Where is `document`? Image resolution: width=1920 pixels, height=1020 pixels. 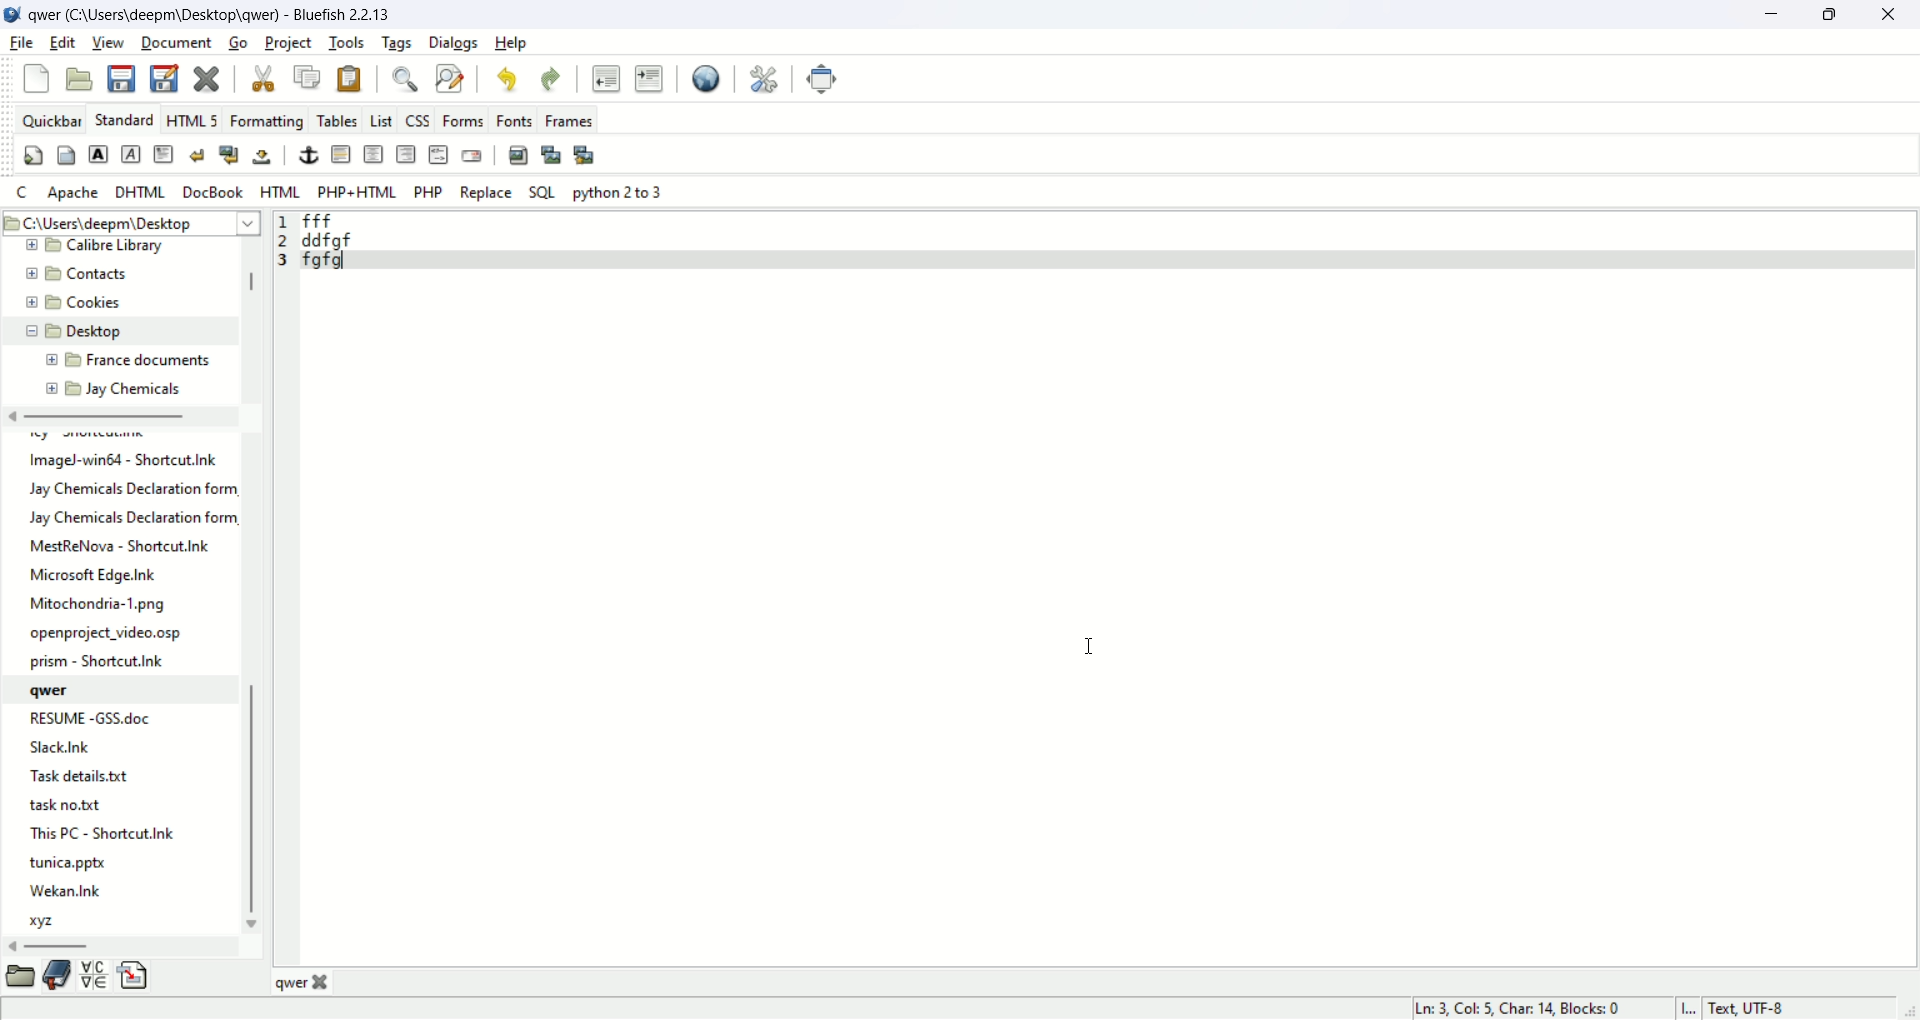 document is located at coordinates (176, 43).